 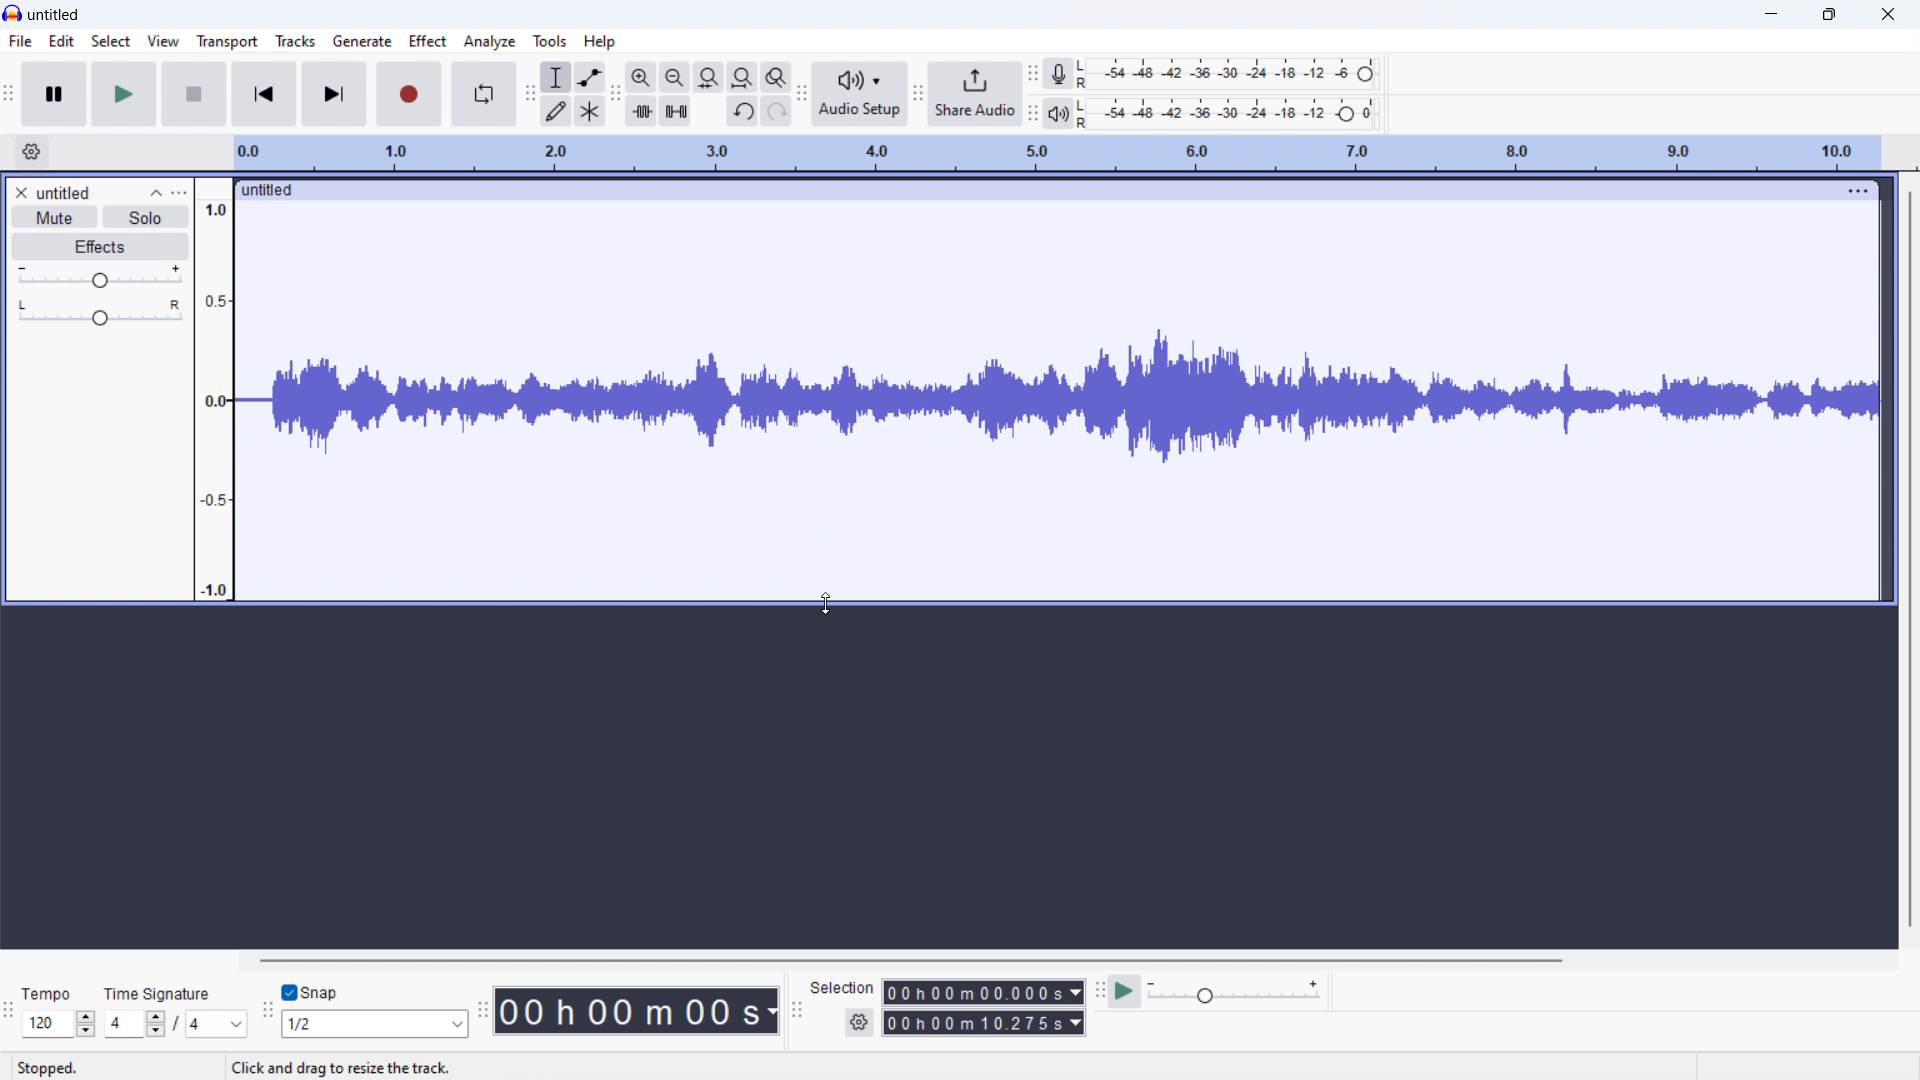 I want to click on title, so click(x=52, y=14).